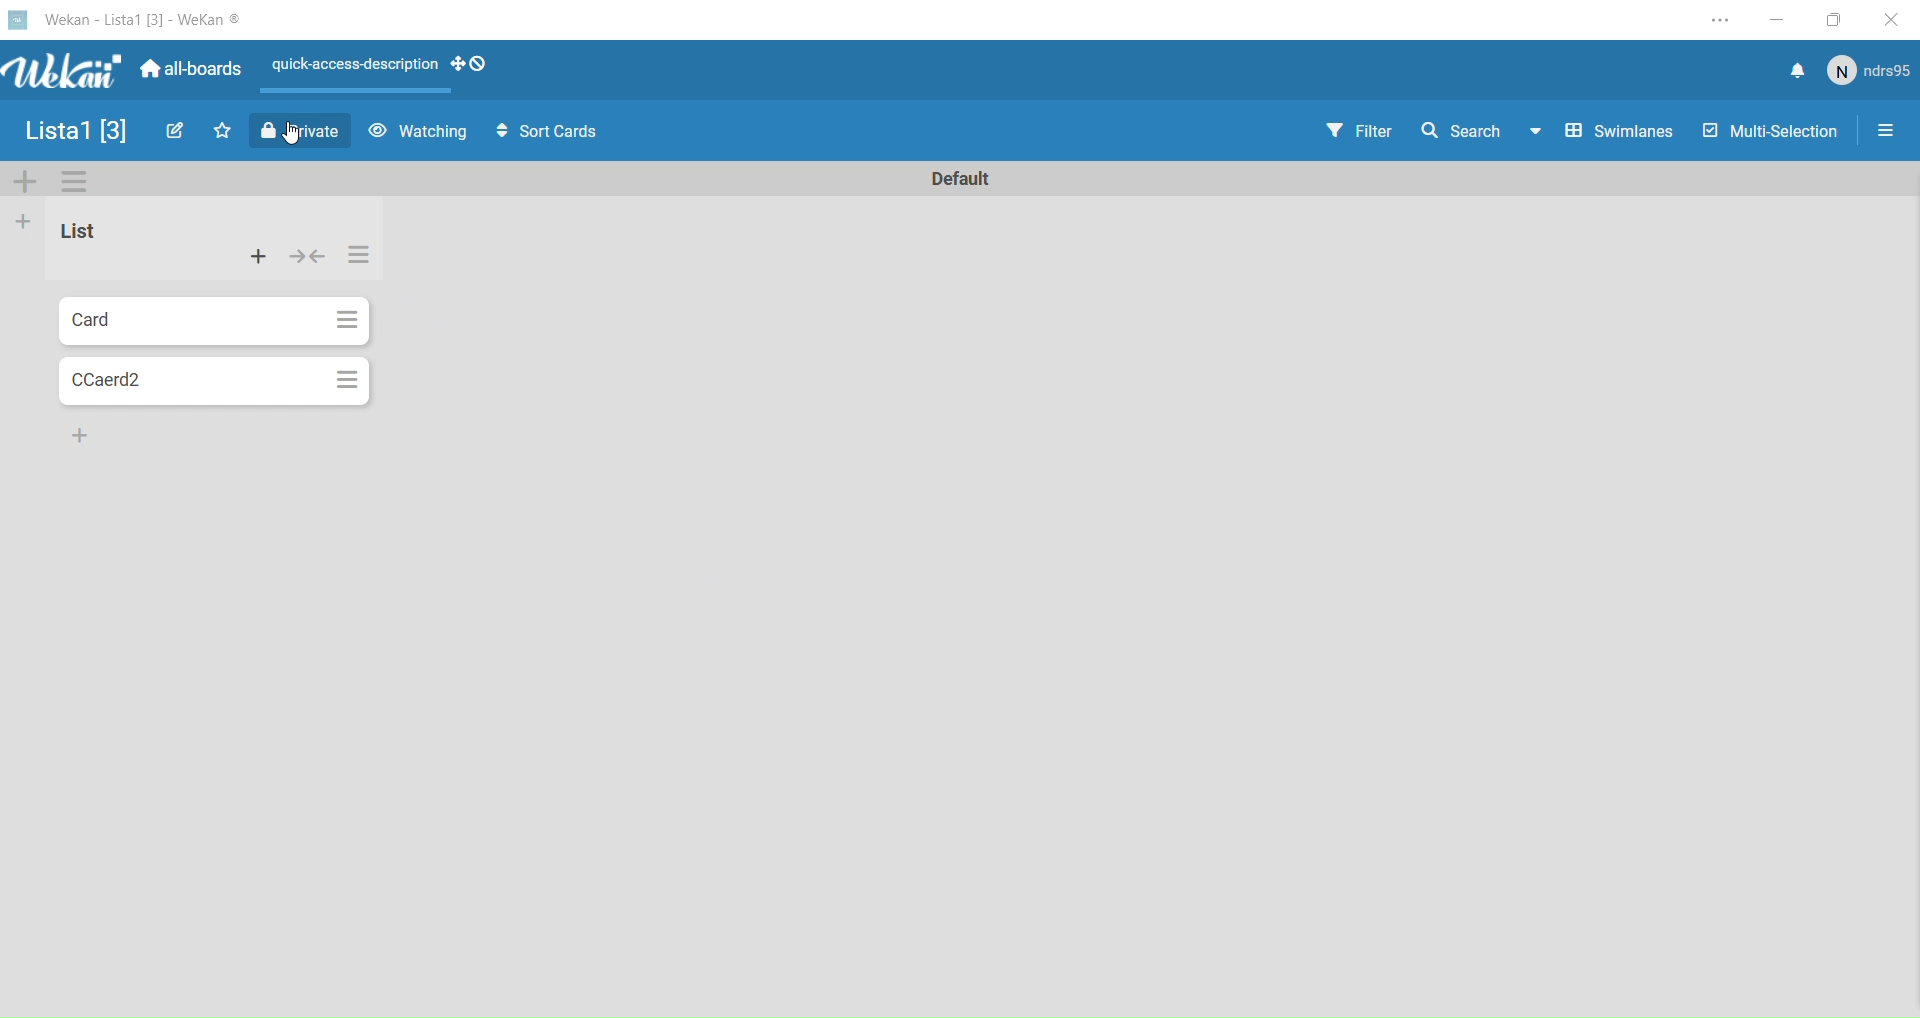  I want to click on Name, so click(75, 130).